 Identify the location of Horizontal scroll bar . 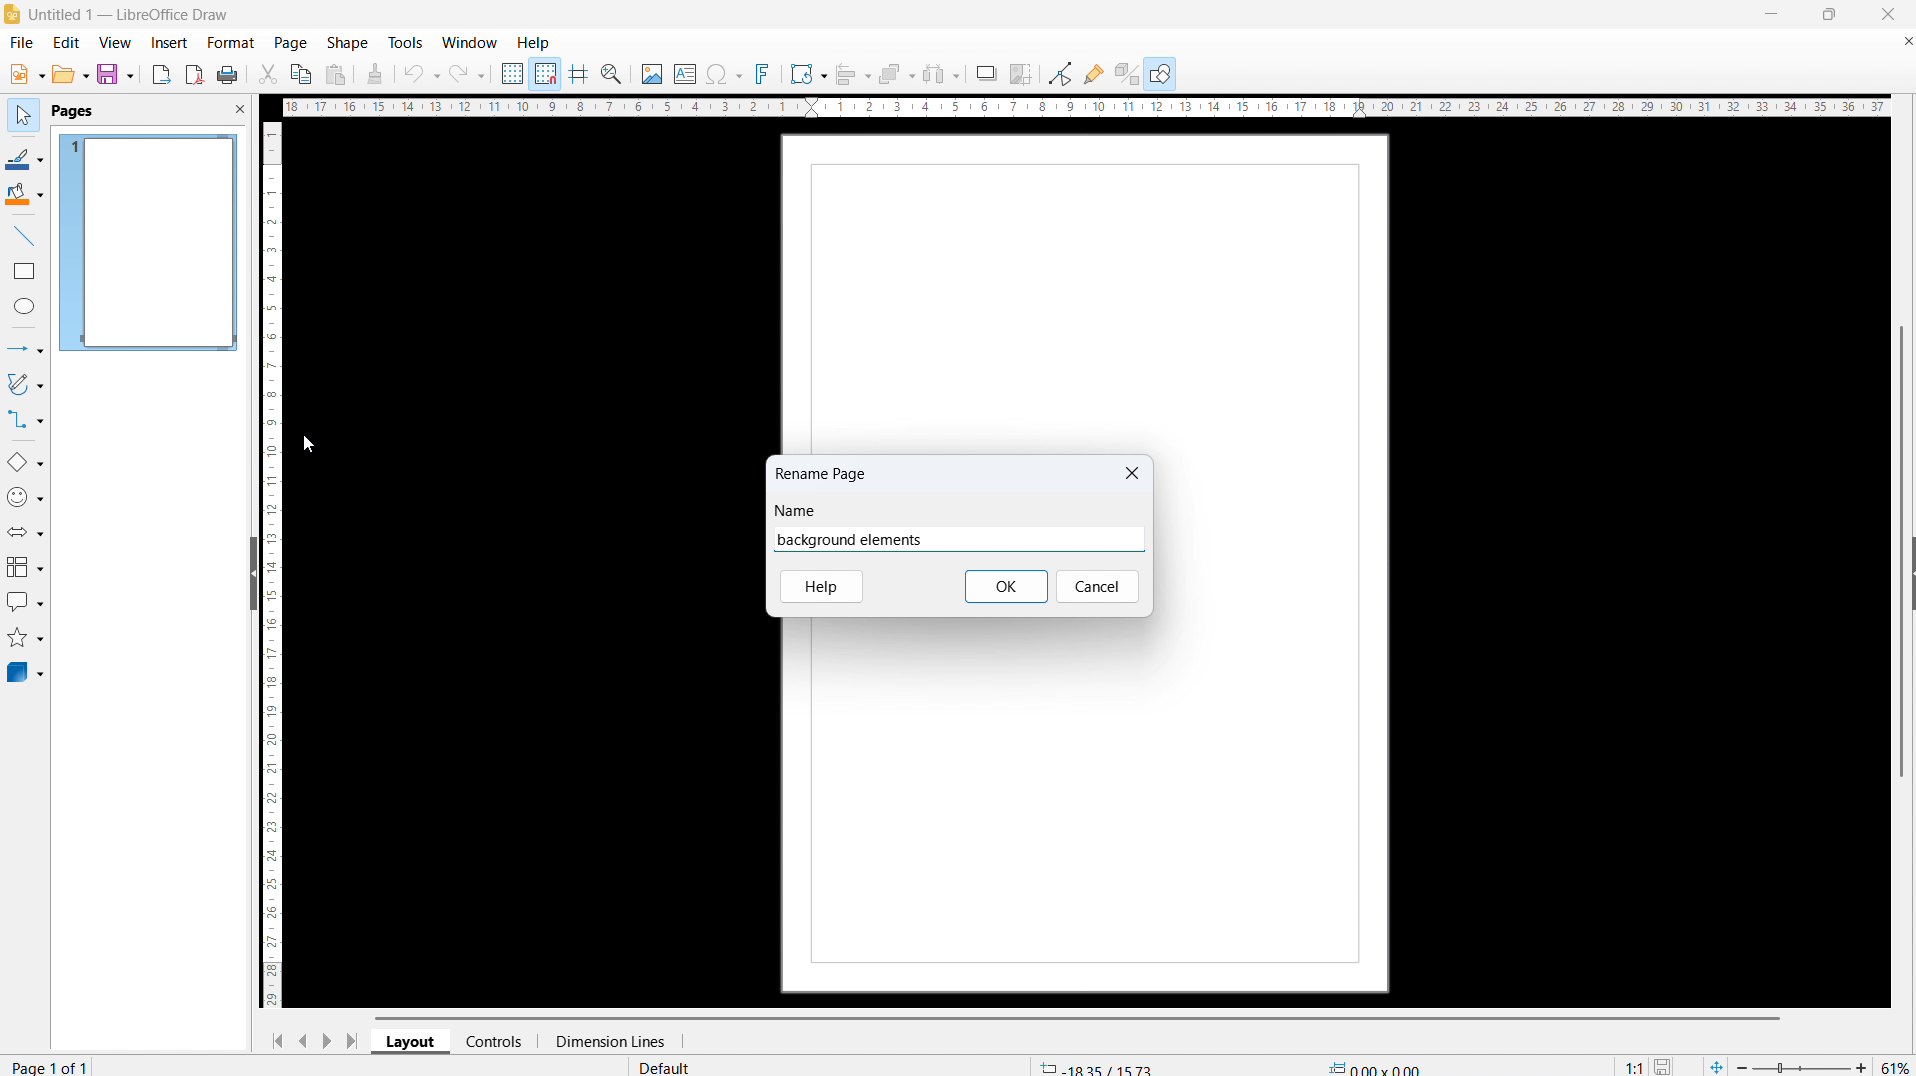
(1076, 1015).